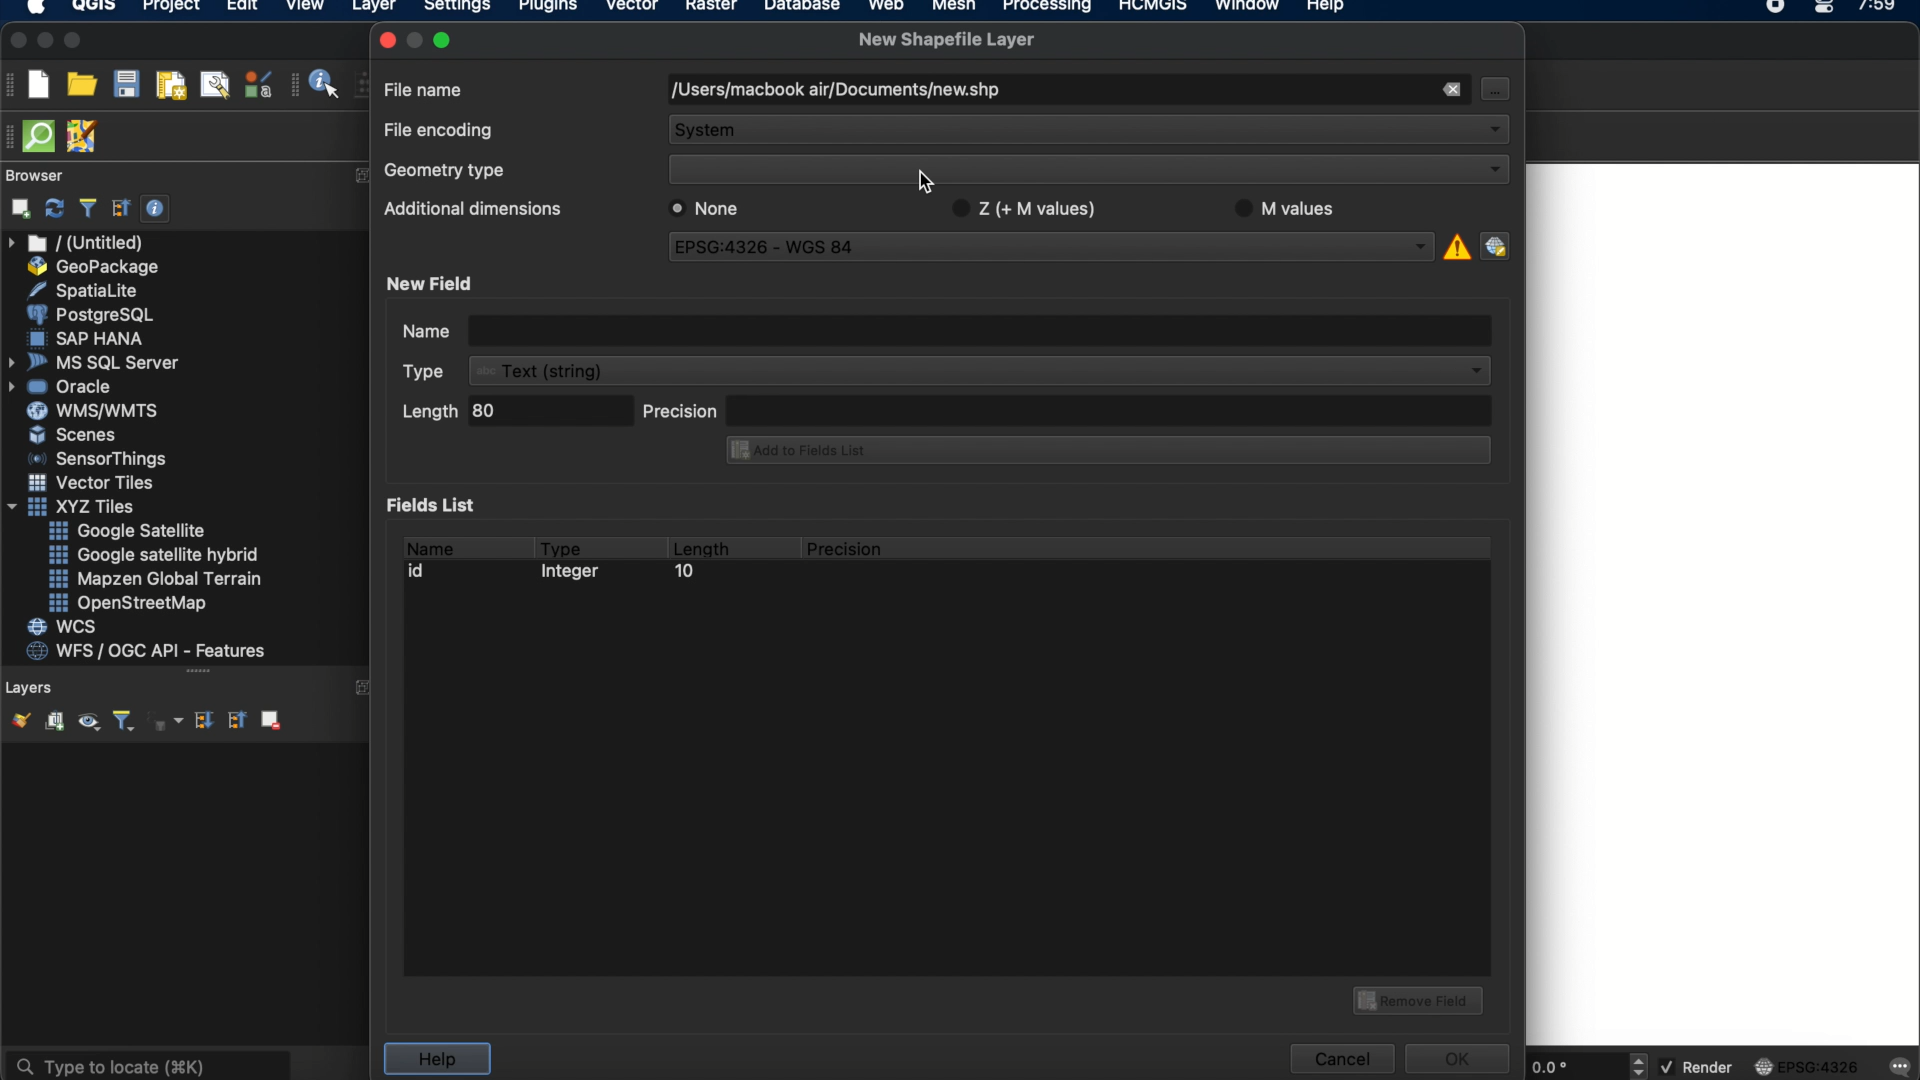 The height and width of the screenshot is (1080, 1920). What do you see at coordinates (711, 208) in the screenshot?
I see `none` at bounding box center [711, 208].